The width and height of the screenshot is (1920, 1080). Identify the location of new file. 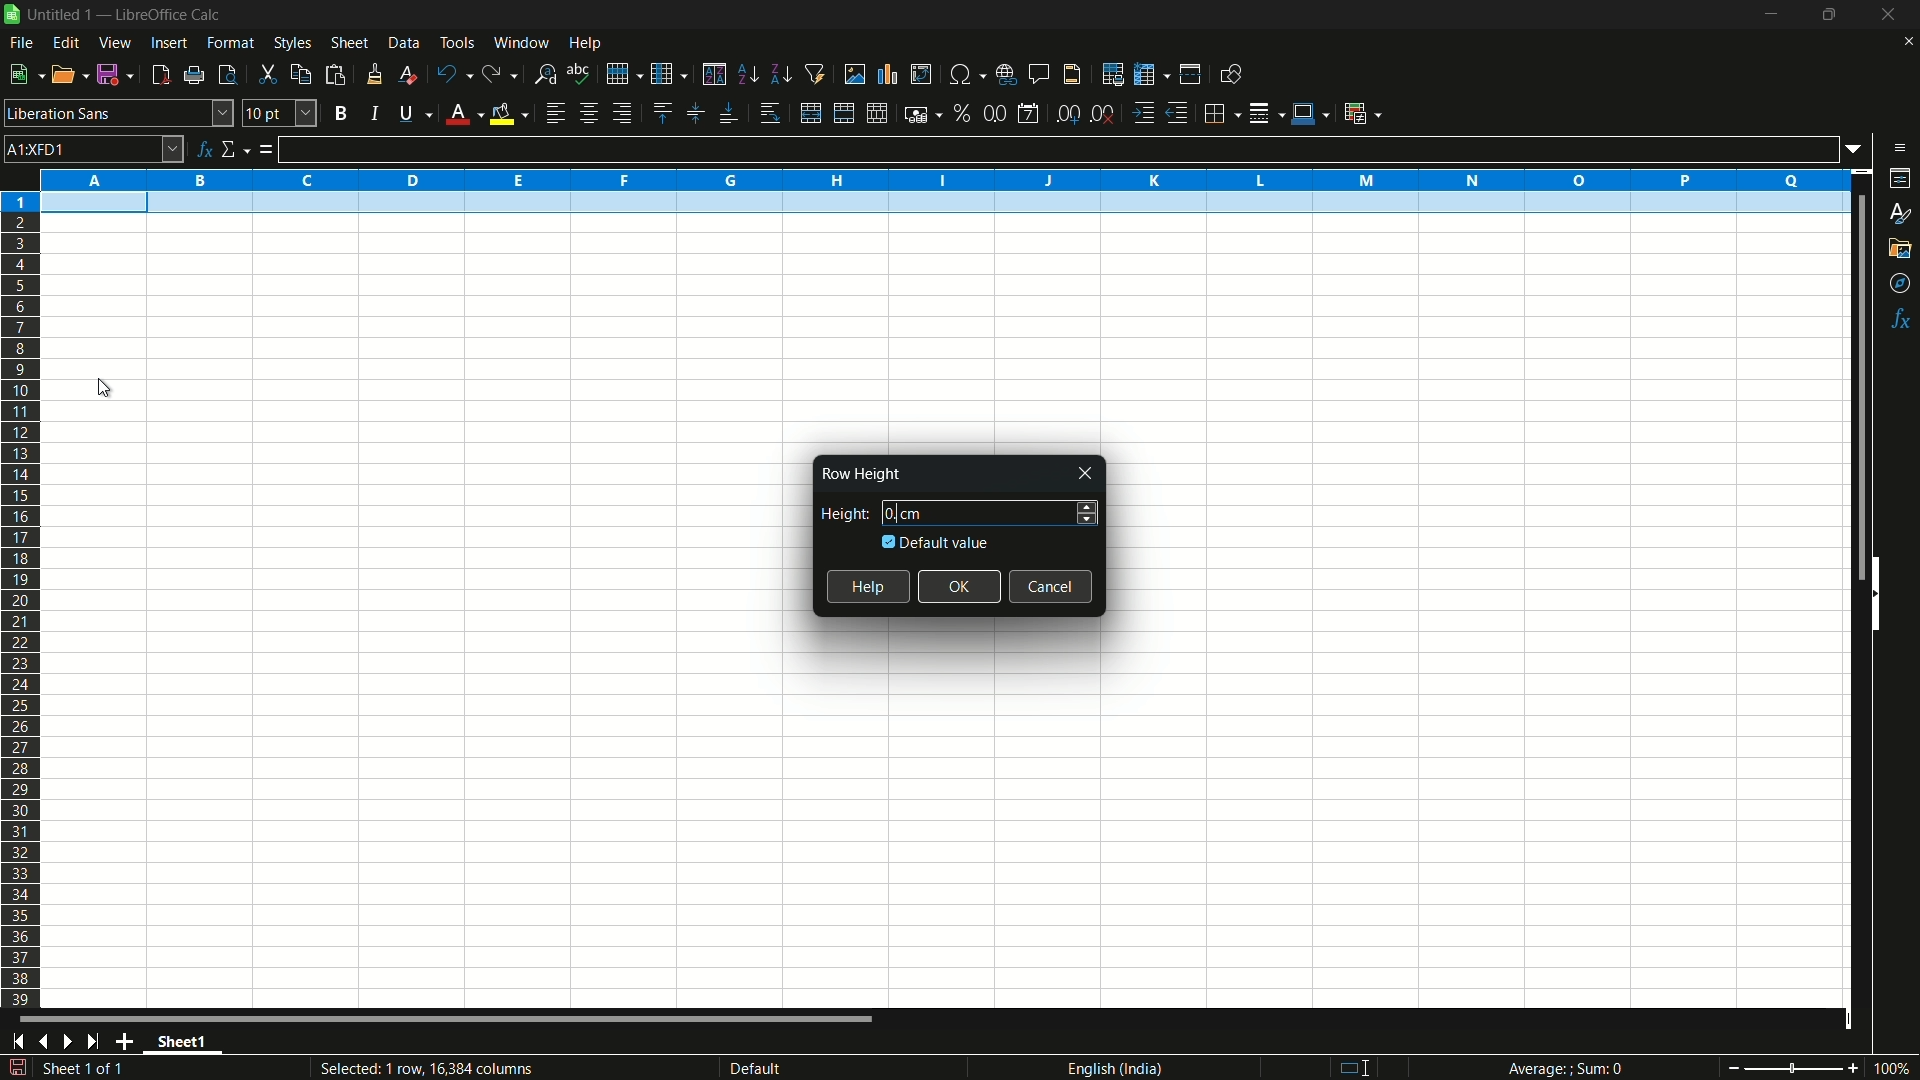
(24, 74).